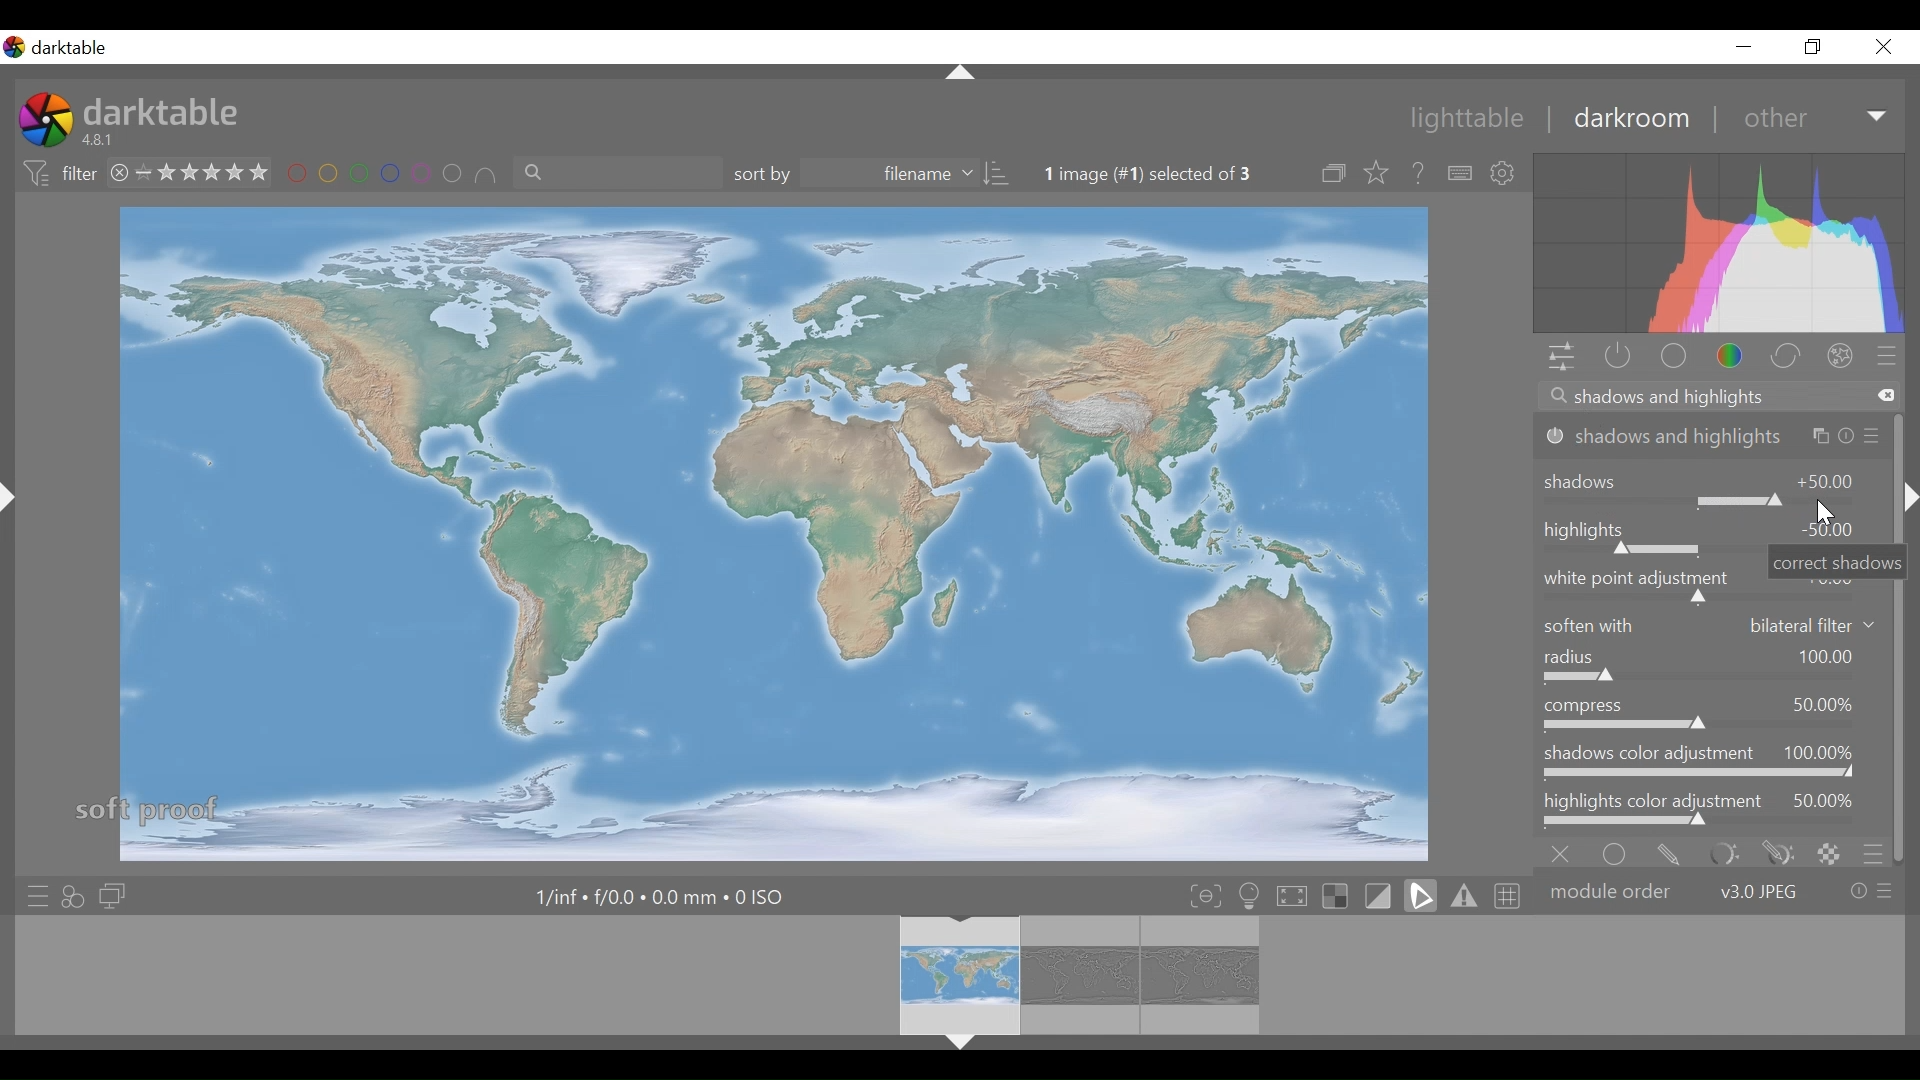 Image resolution: width=1920 pixels, height=1080 pixels. I want to click on highlight color adjustments, so click(1713, 810).